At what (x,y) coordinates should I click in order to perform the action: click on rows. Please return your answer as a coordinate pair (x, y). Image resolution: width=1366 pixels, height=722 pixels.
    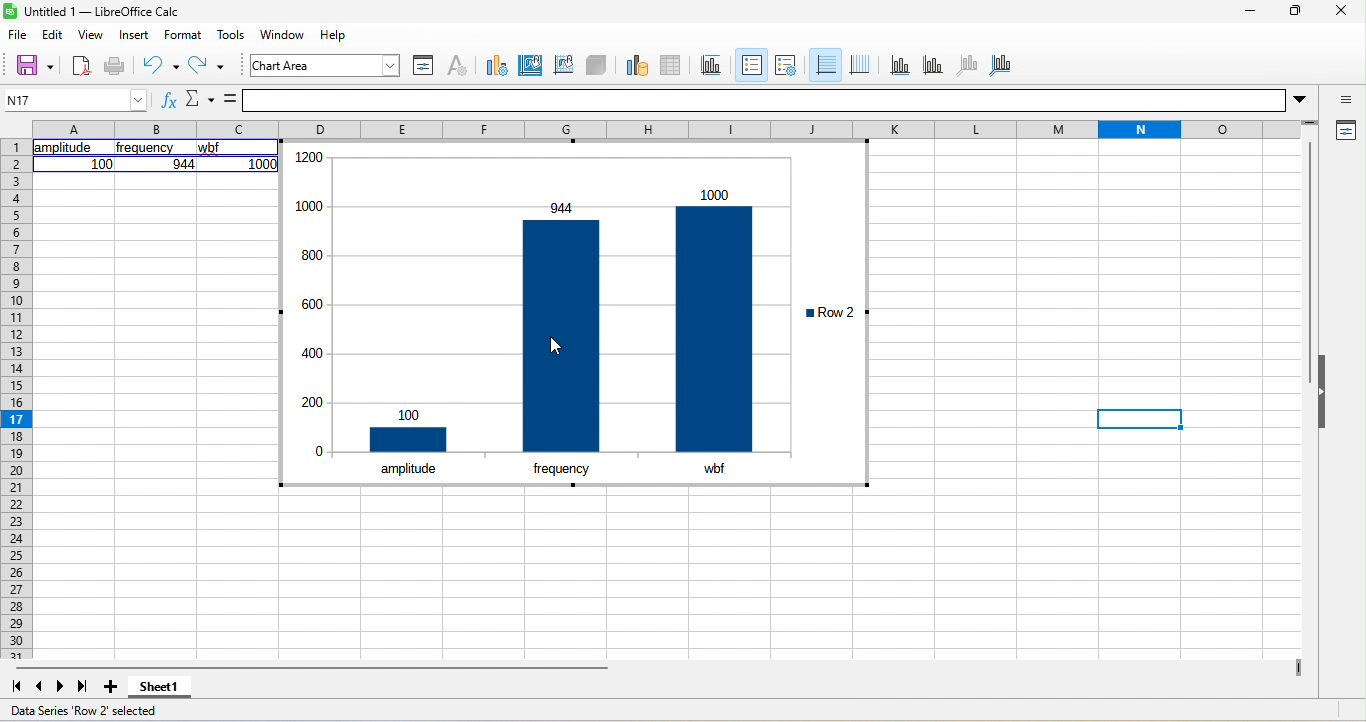
    Looking at the image, I should click on (15, 399).